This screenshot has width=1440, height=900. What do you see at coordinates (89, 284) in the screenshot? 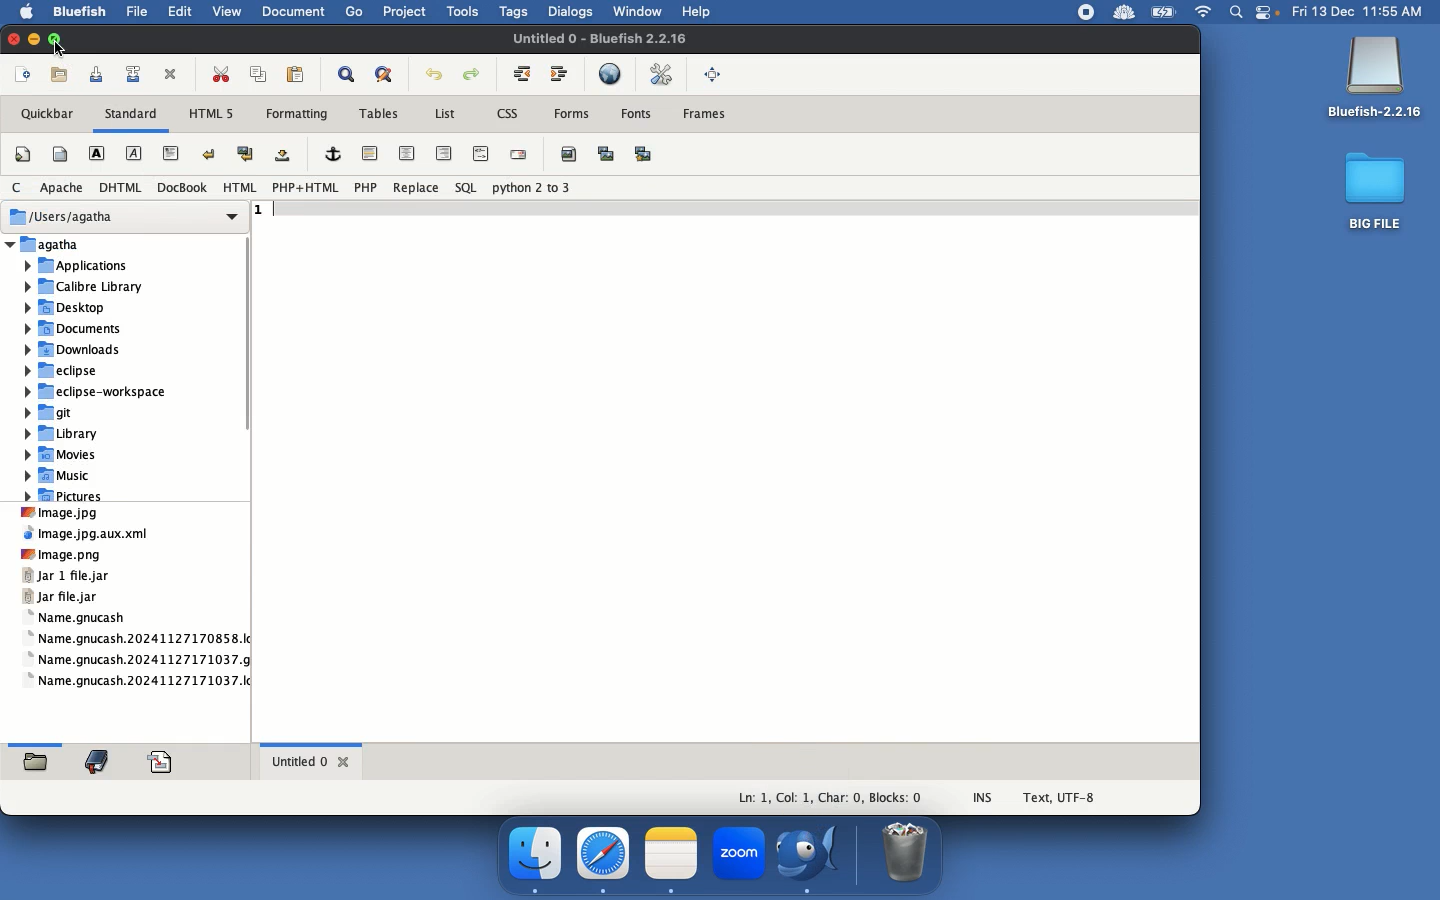
I see `library` at bounding box center [89, 284].